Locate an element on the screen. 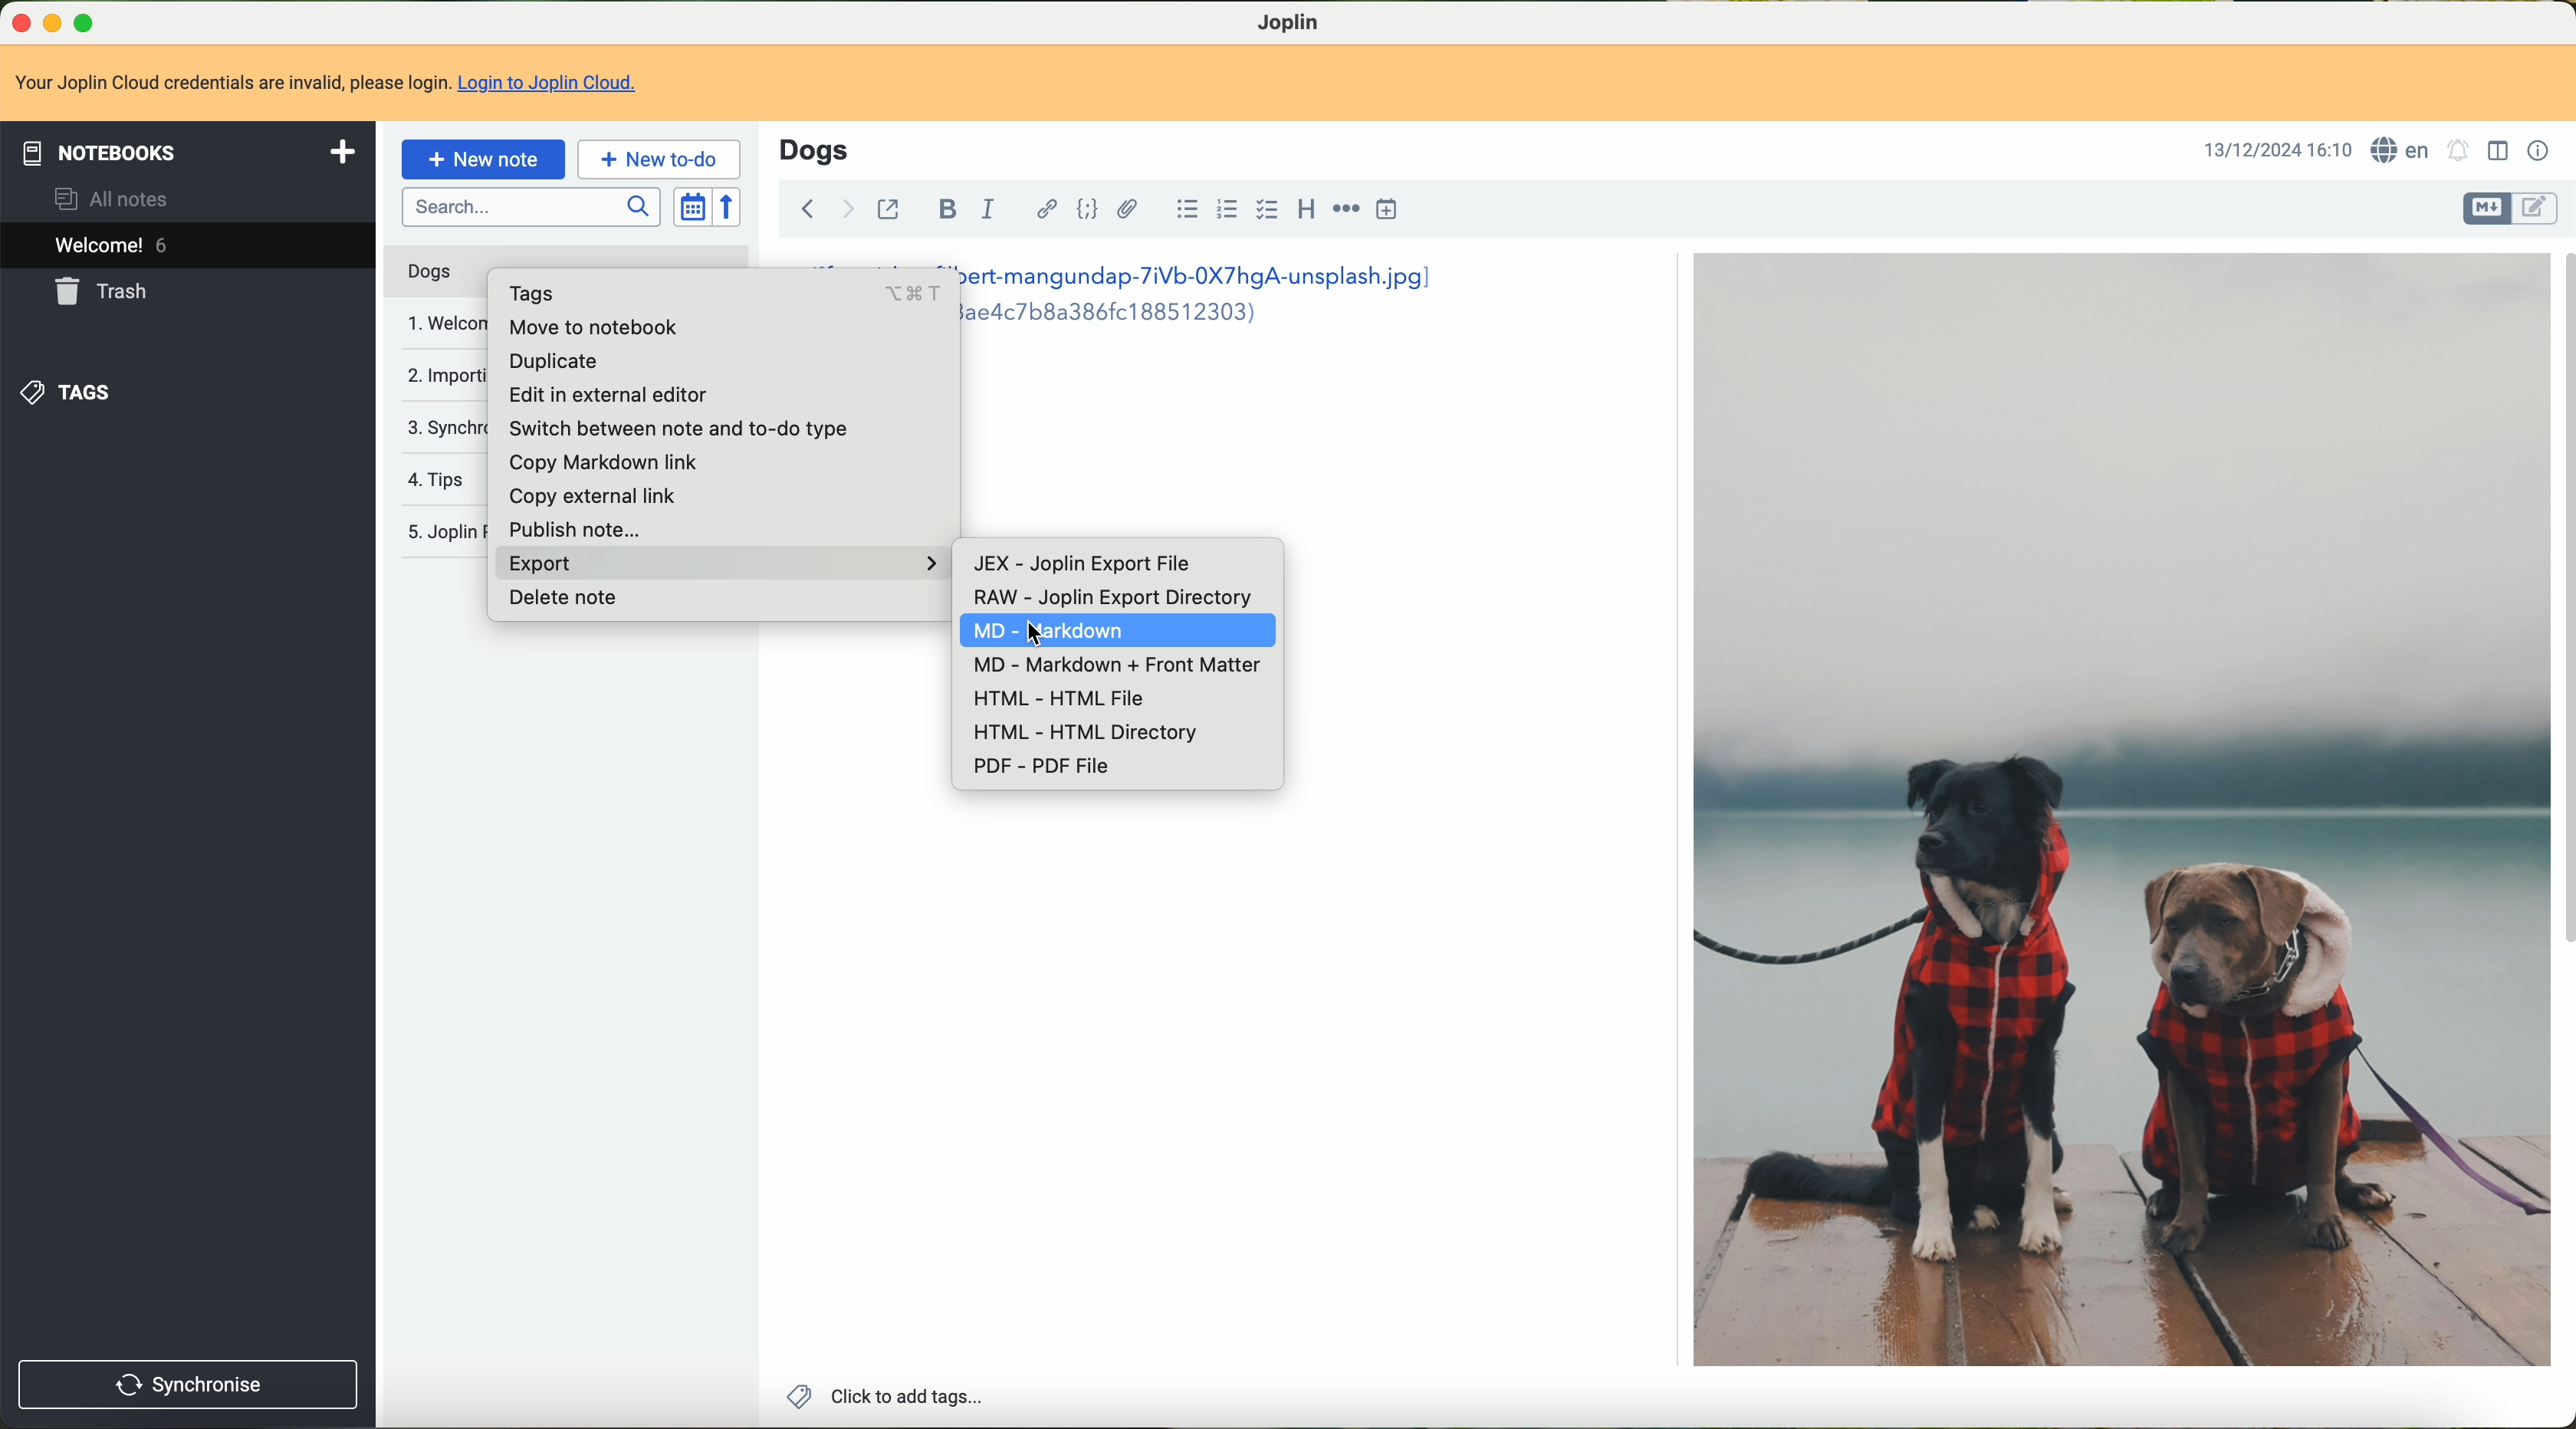  dogs image is located at coordinates (2118, 812).